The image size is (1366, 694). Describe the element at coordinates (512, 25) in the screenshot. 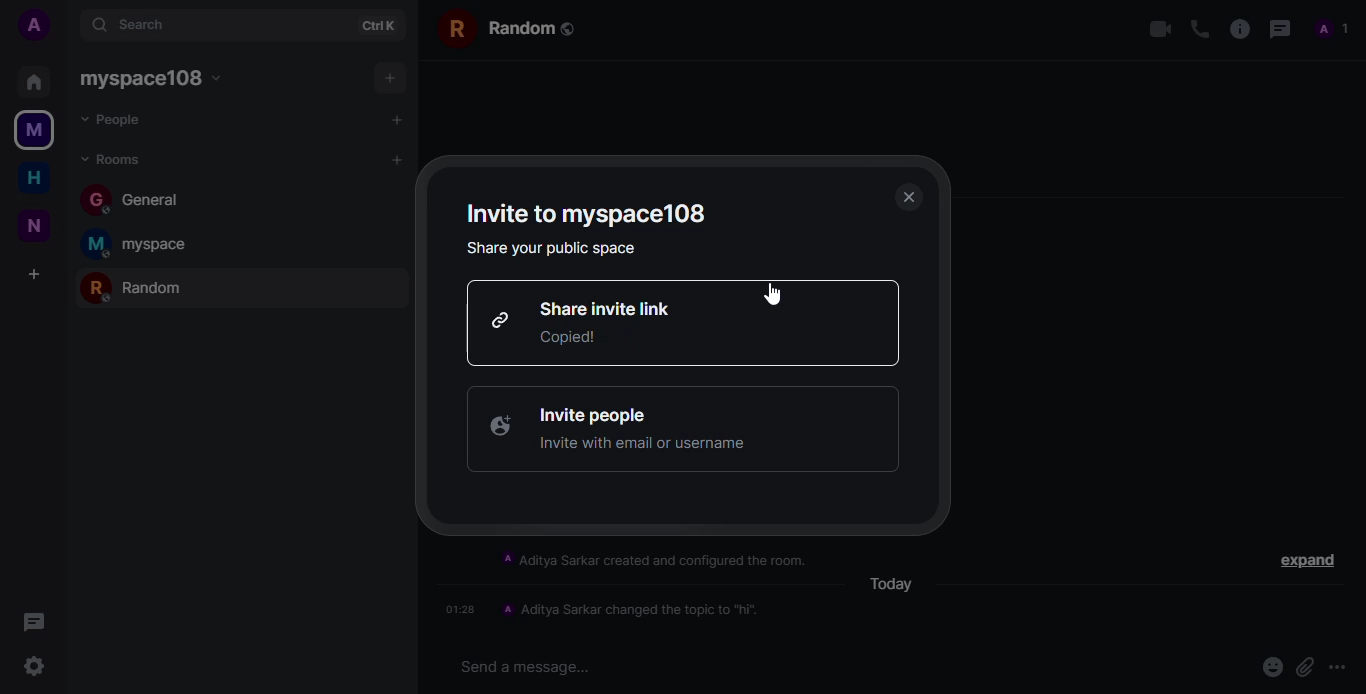

I see `random` at that location.